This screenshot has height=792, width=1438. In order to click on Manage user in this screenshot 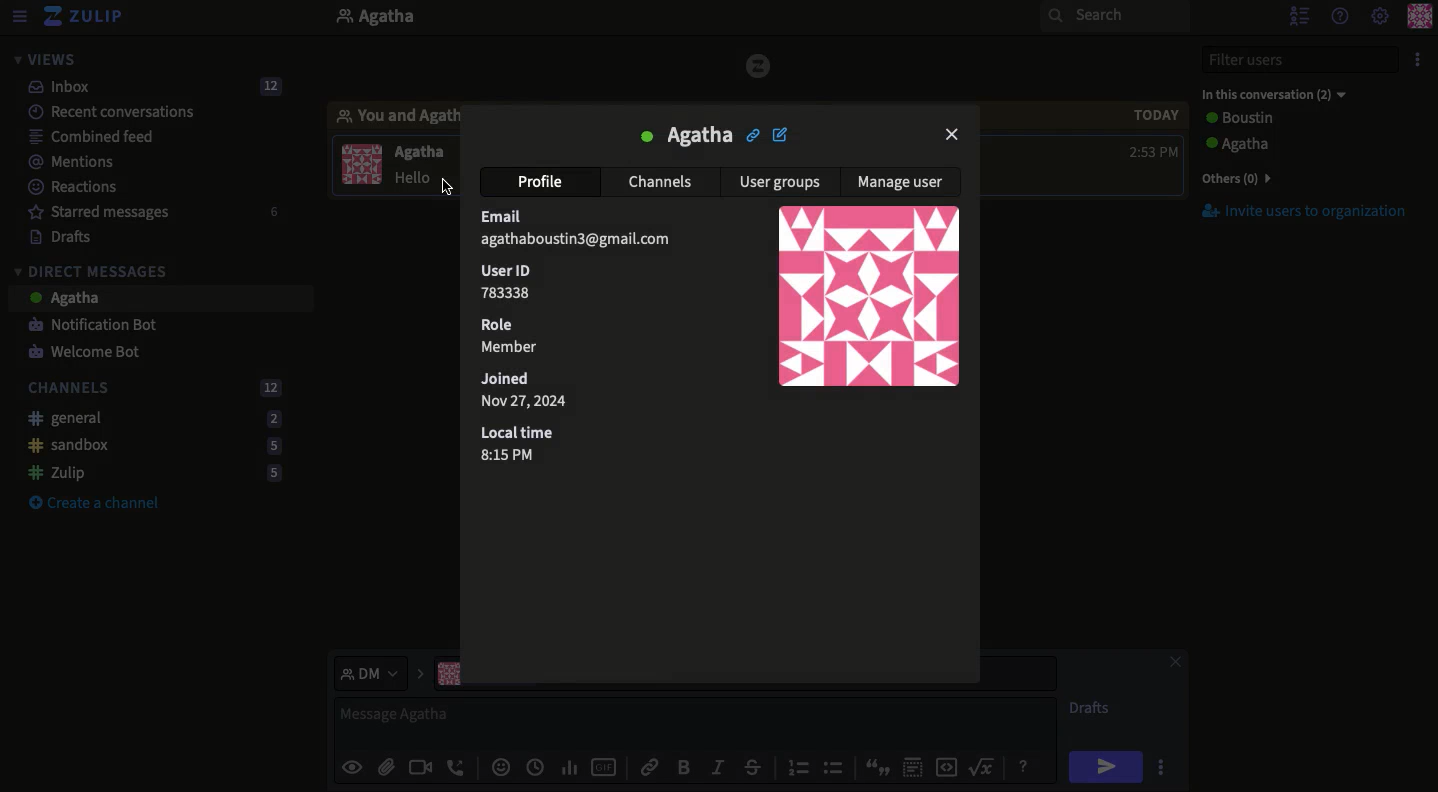, I will do `click(902, 186)`.